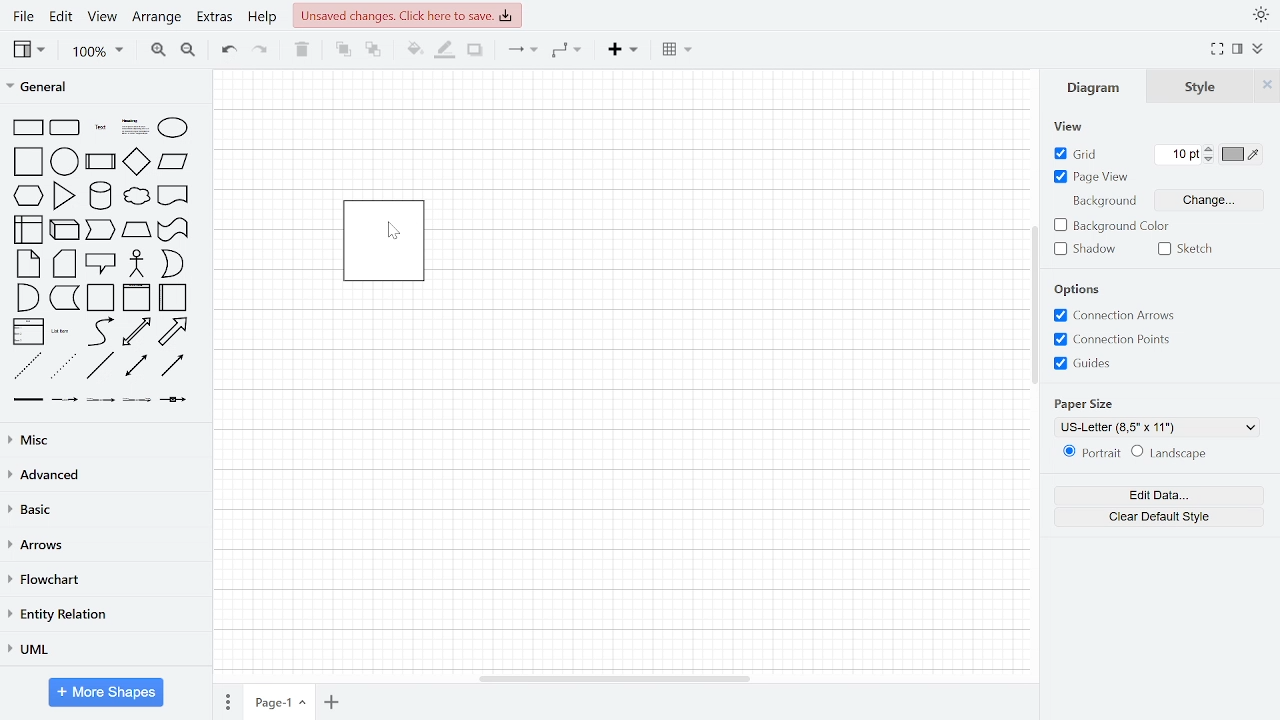  What do you see at coordinates (1258, 16) in the screenshot?
I see `appearance` at bounding box center [1258, 16].